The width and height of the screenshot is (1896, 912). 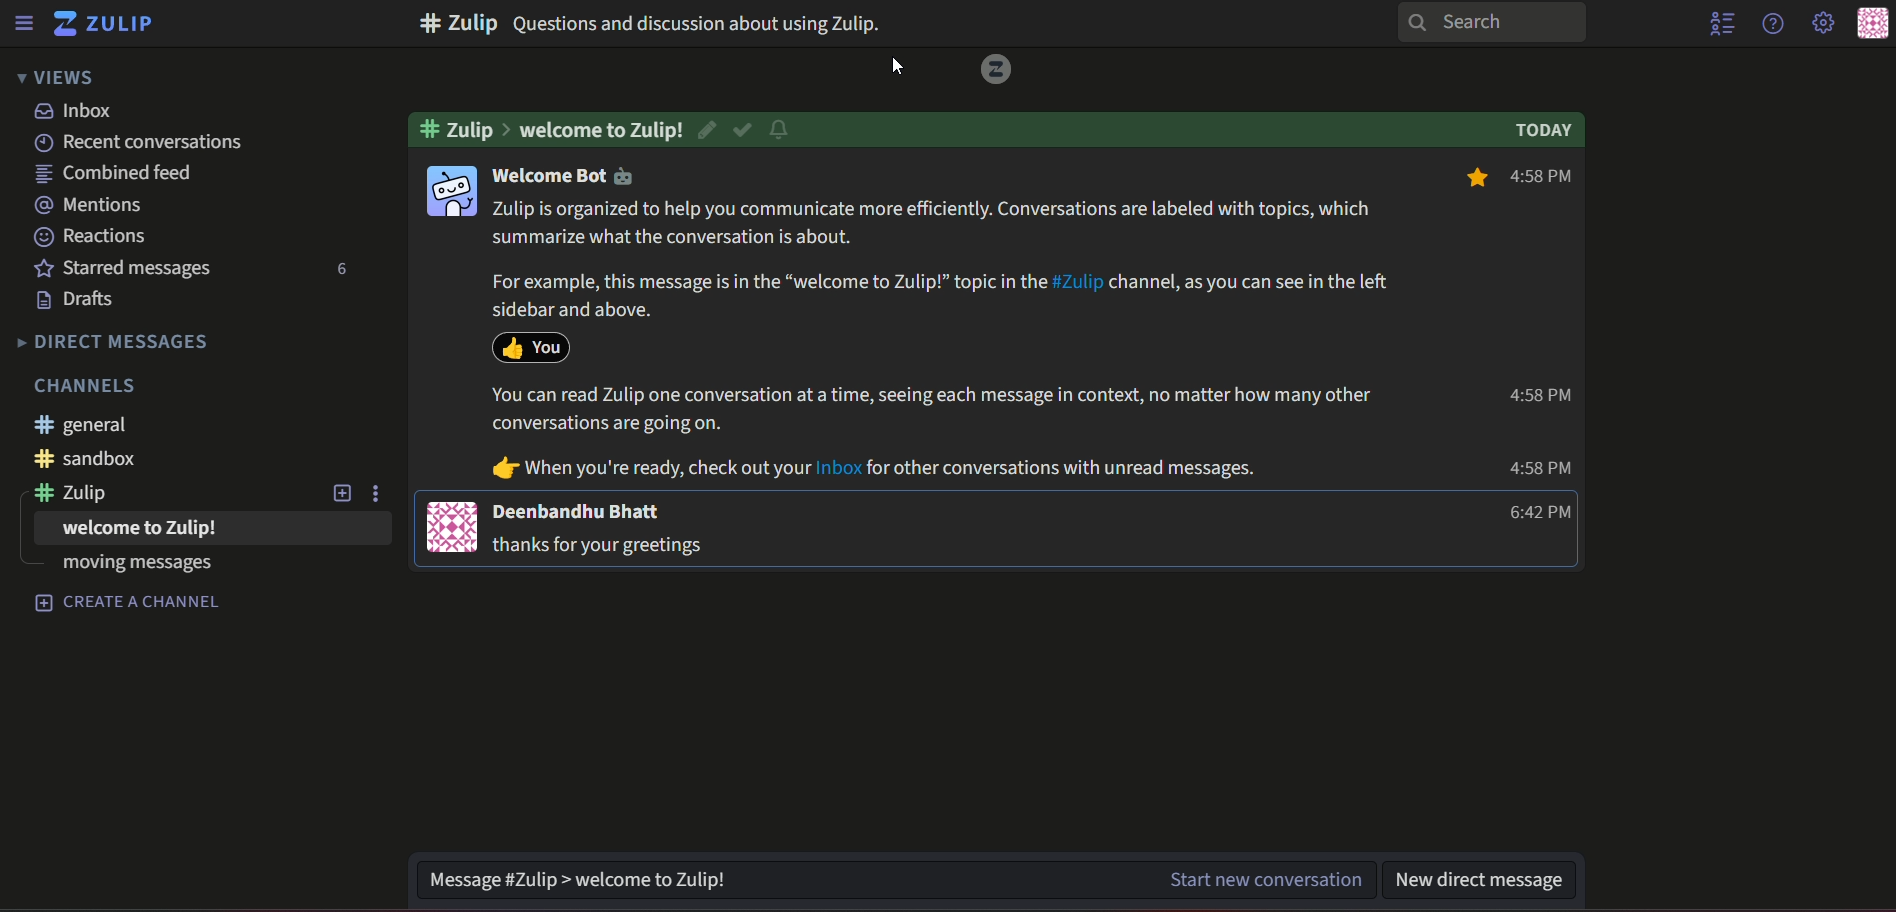 I want to click on Deenbandhu Bhatt, so click(x=576, y=509).